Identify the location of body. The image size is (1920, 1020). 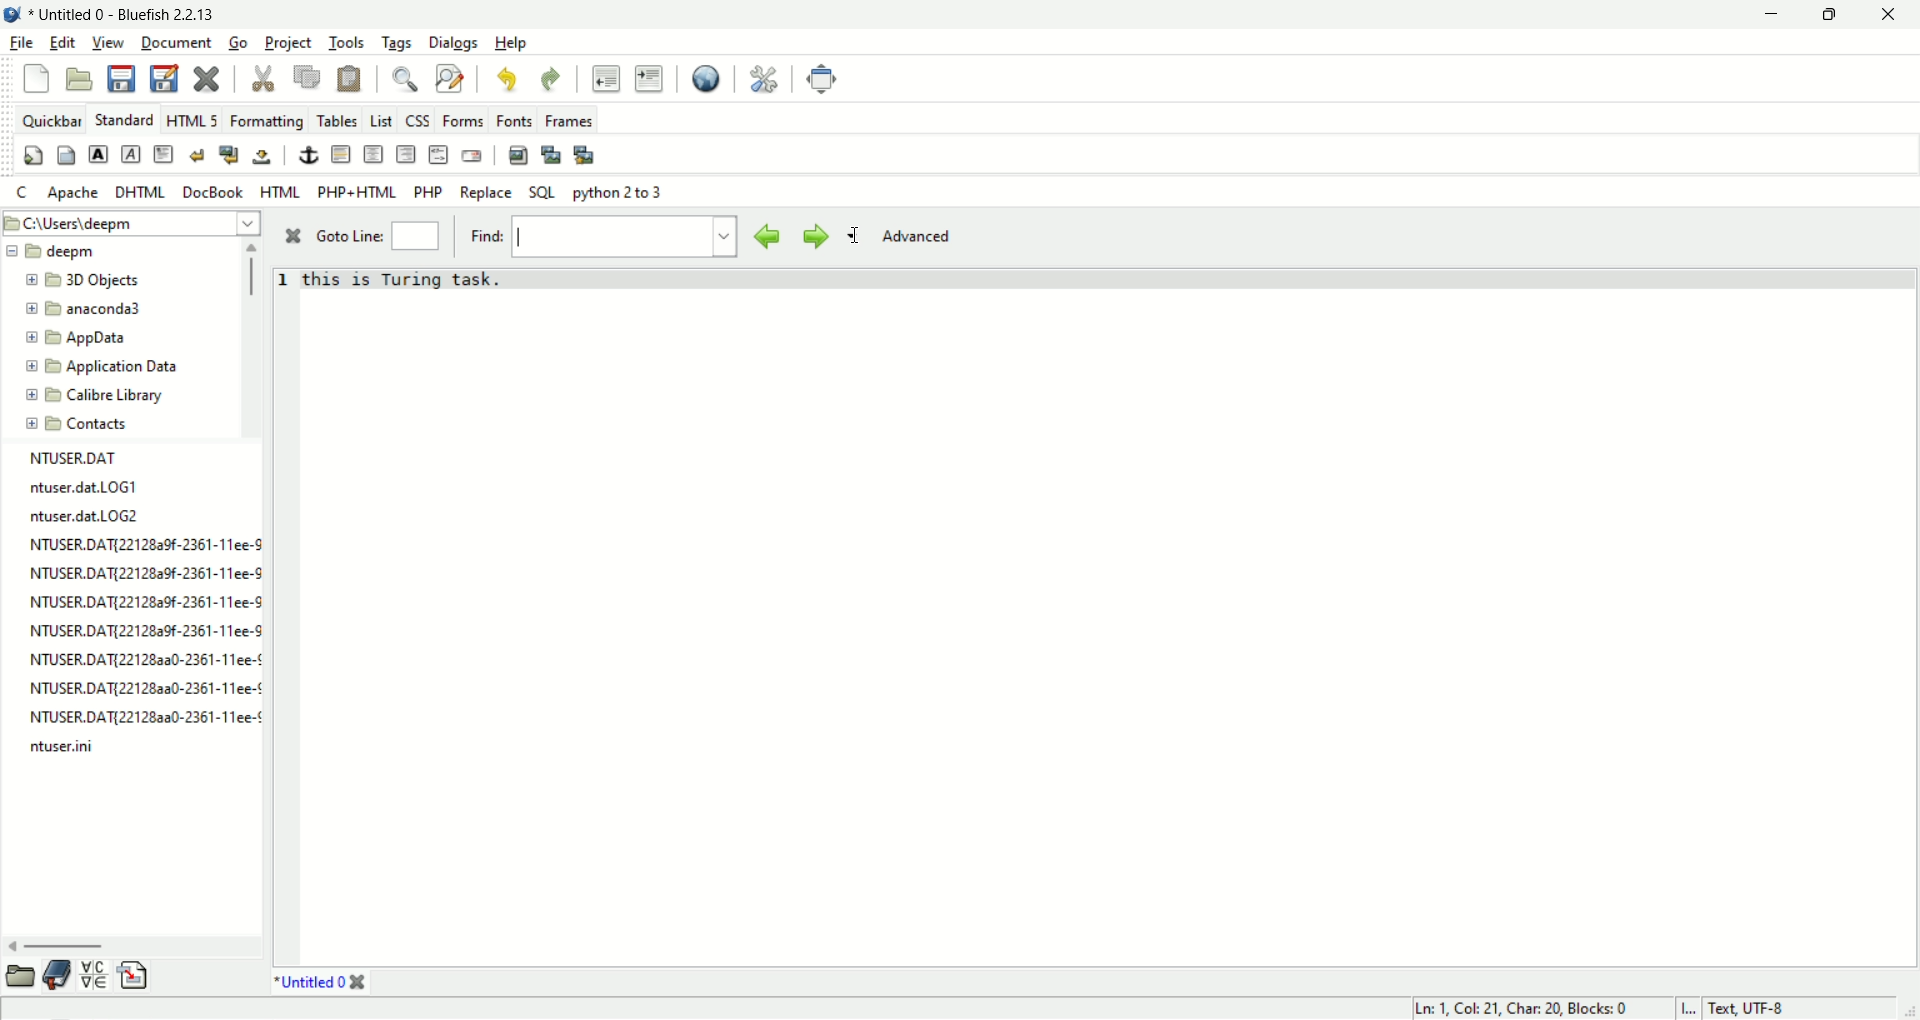
(67, 154).